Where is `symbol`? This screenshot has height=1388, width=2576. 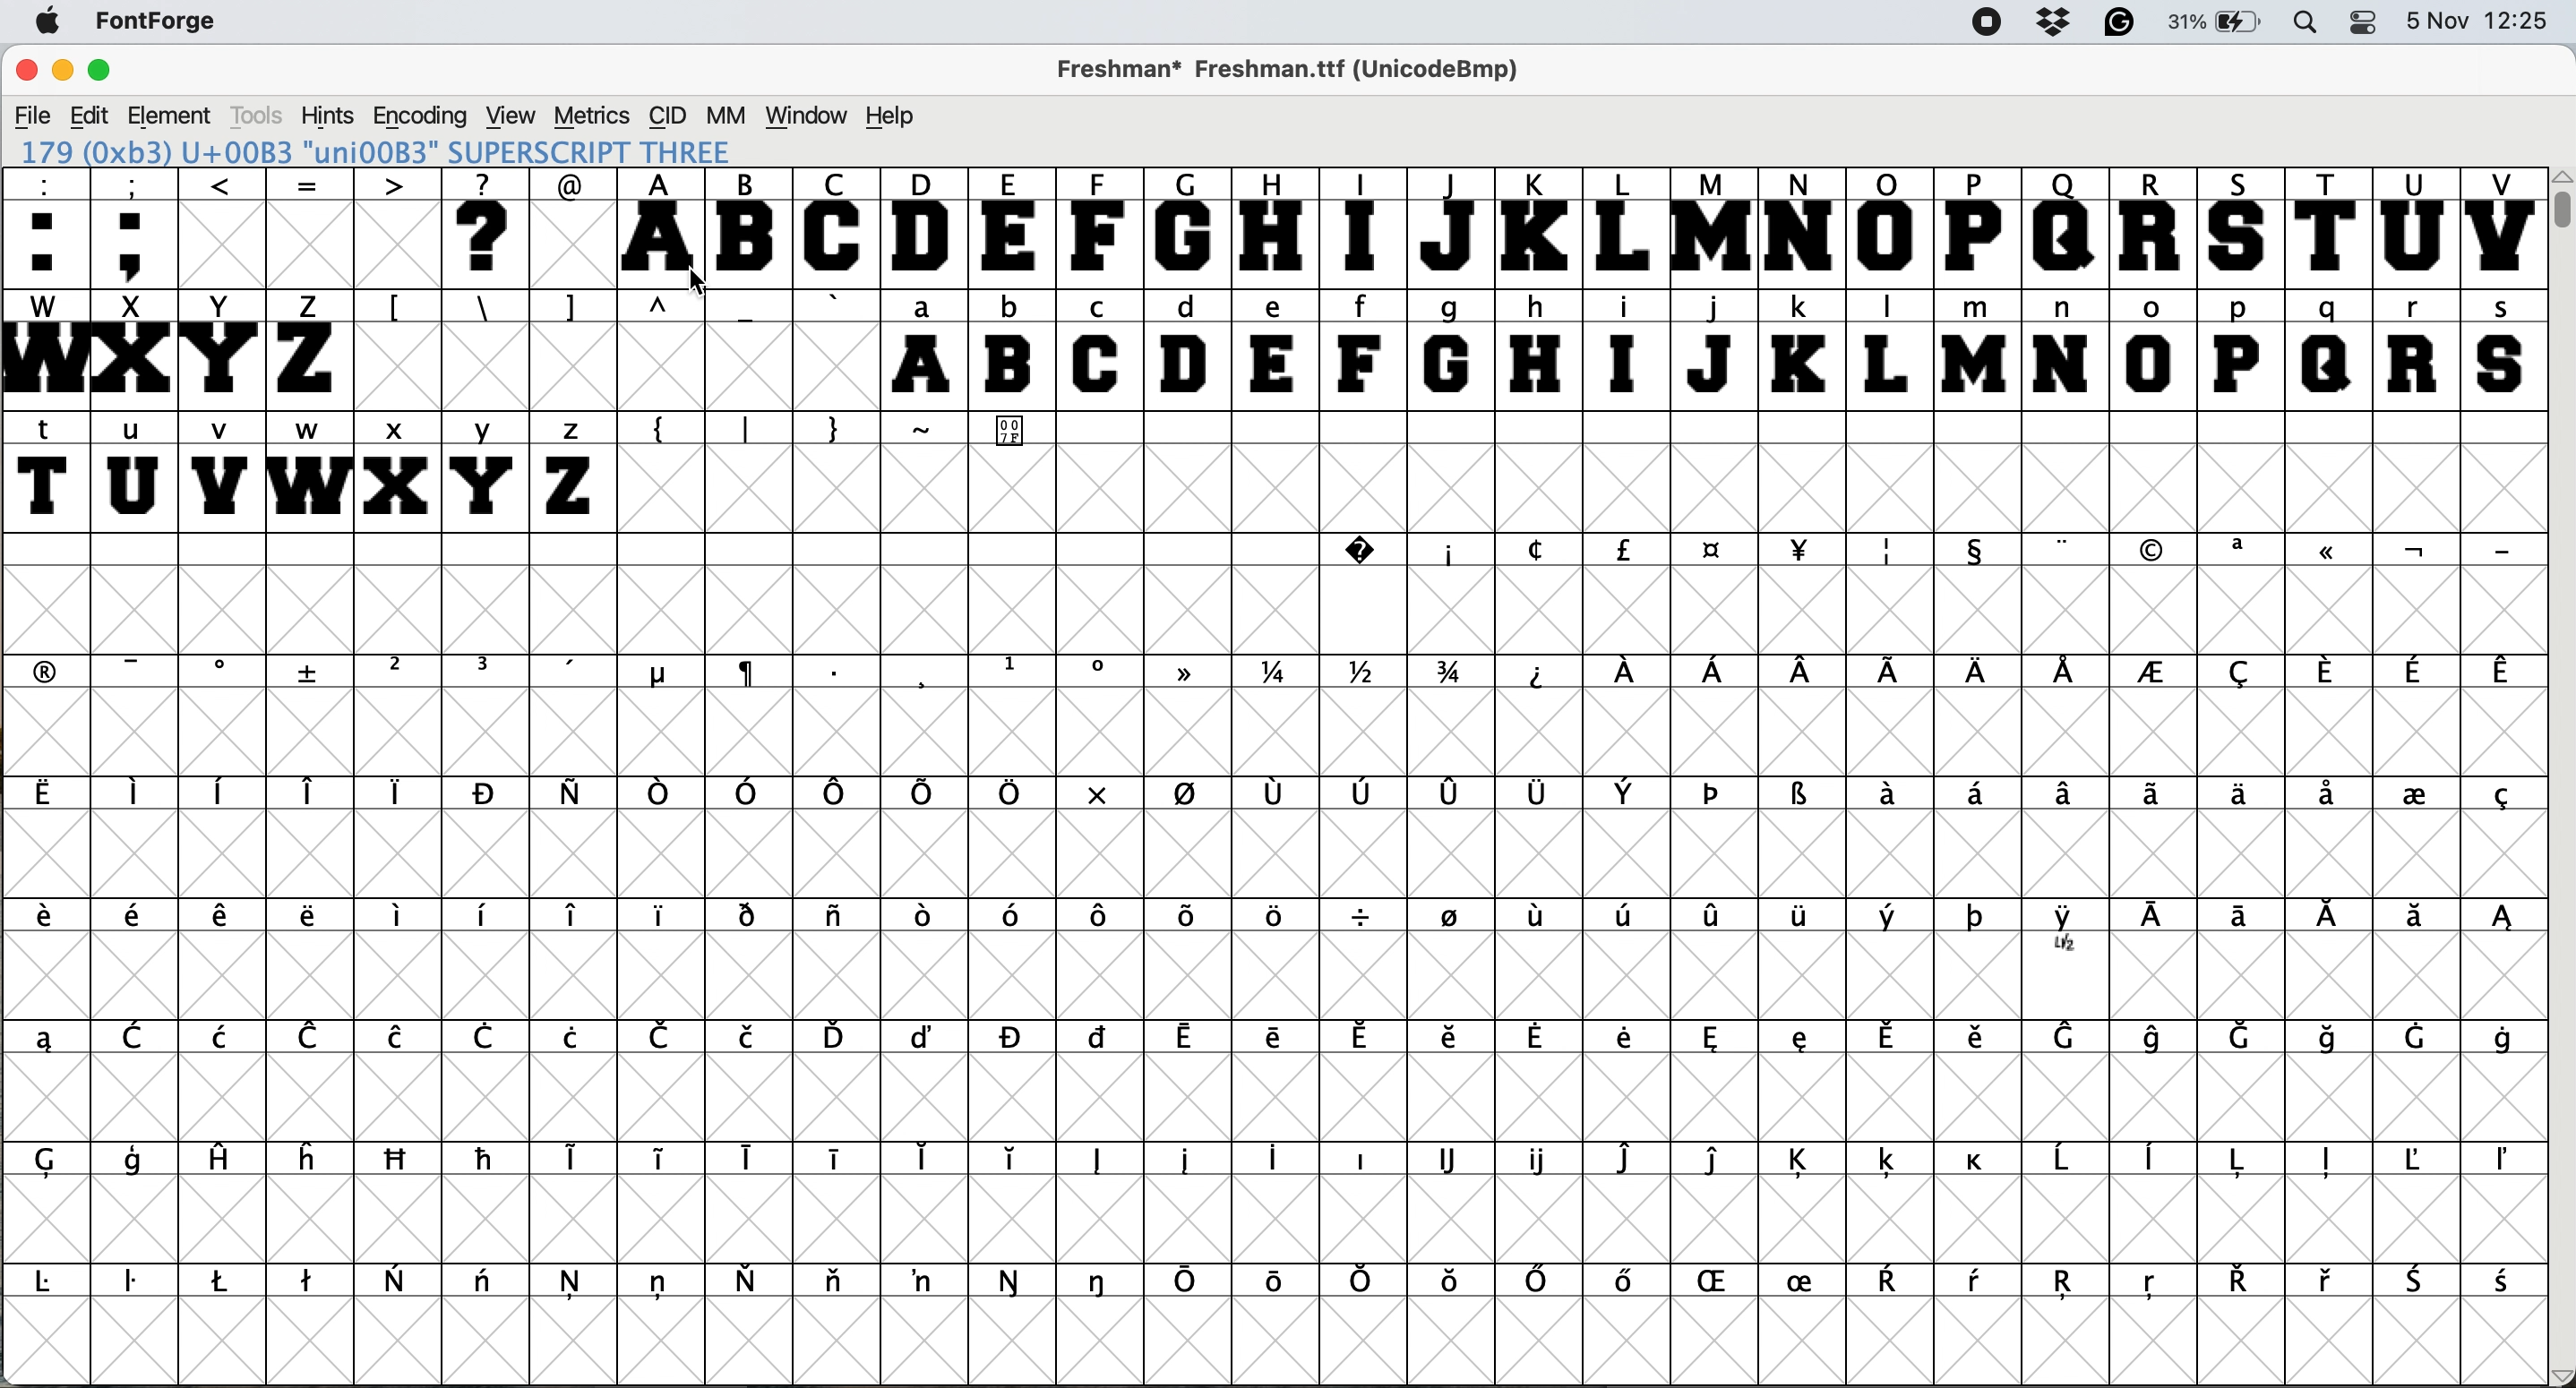 symbol is located at coordinates (2248, 918).